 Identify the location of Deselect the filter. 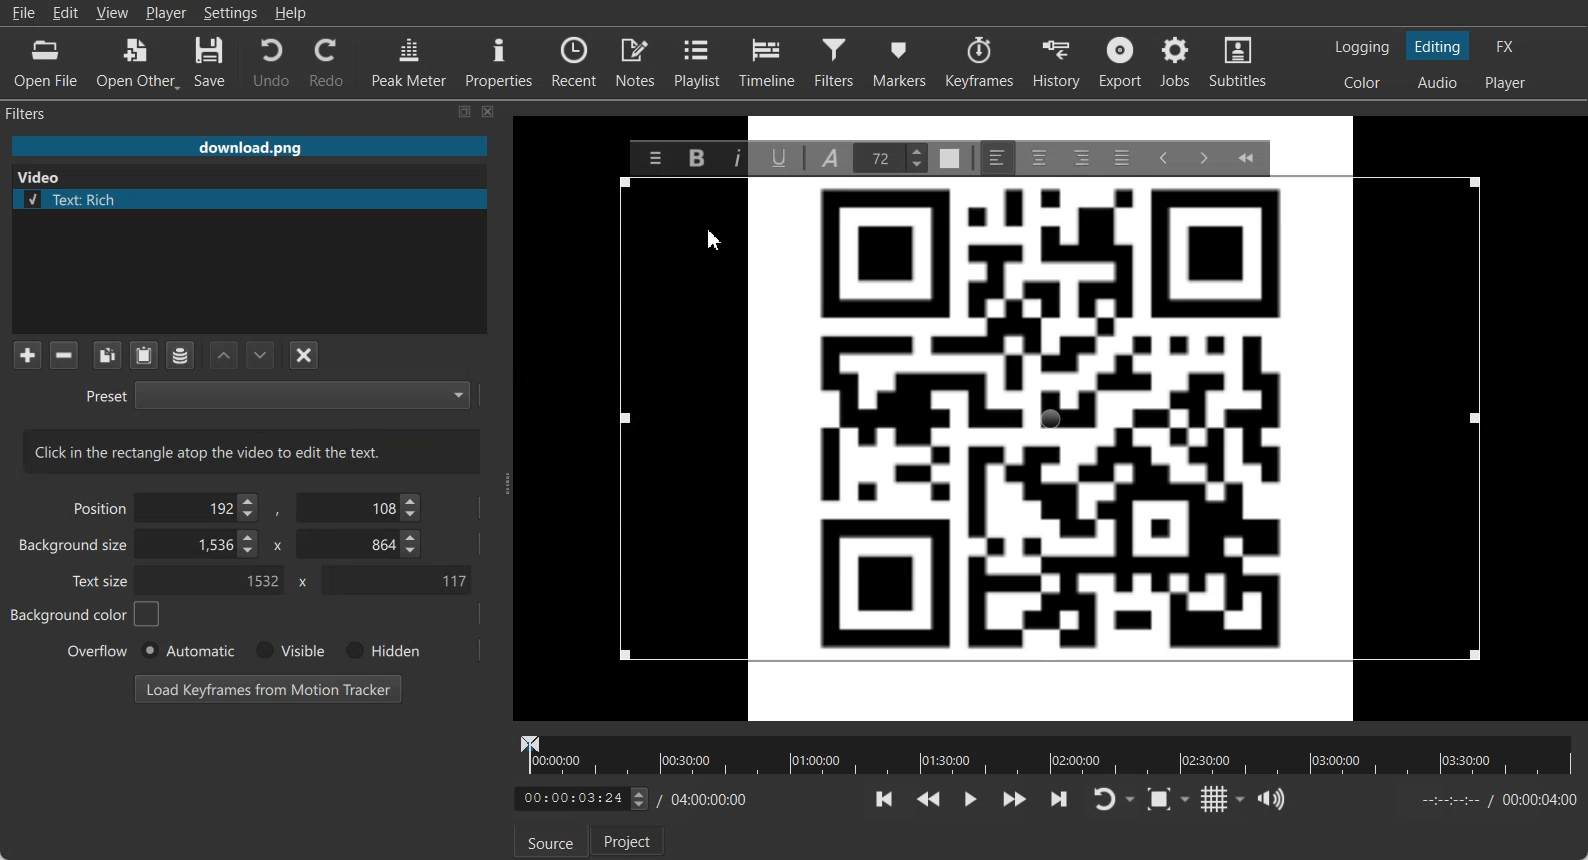
(305, 355).